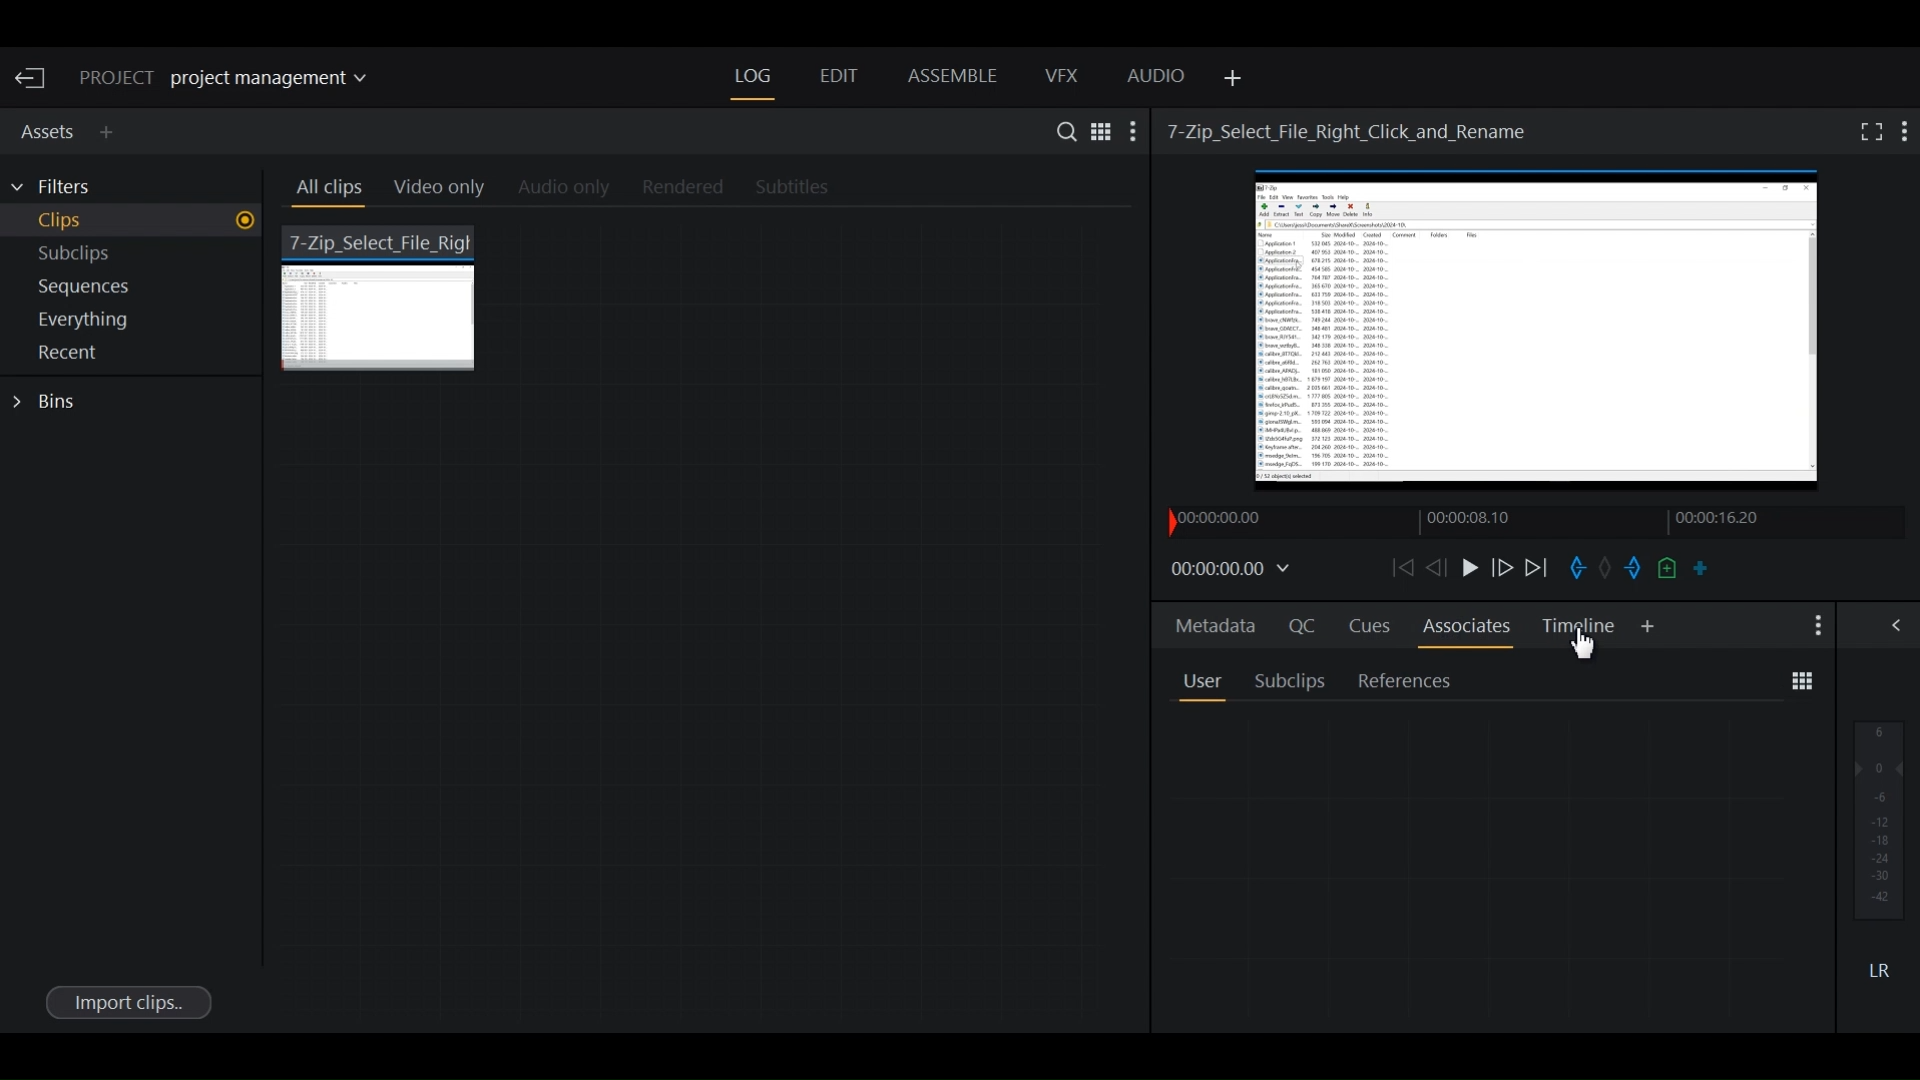 This screenshot has height=1080, width=1920. I want to click on Show everything in current project, so click(136, 322).